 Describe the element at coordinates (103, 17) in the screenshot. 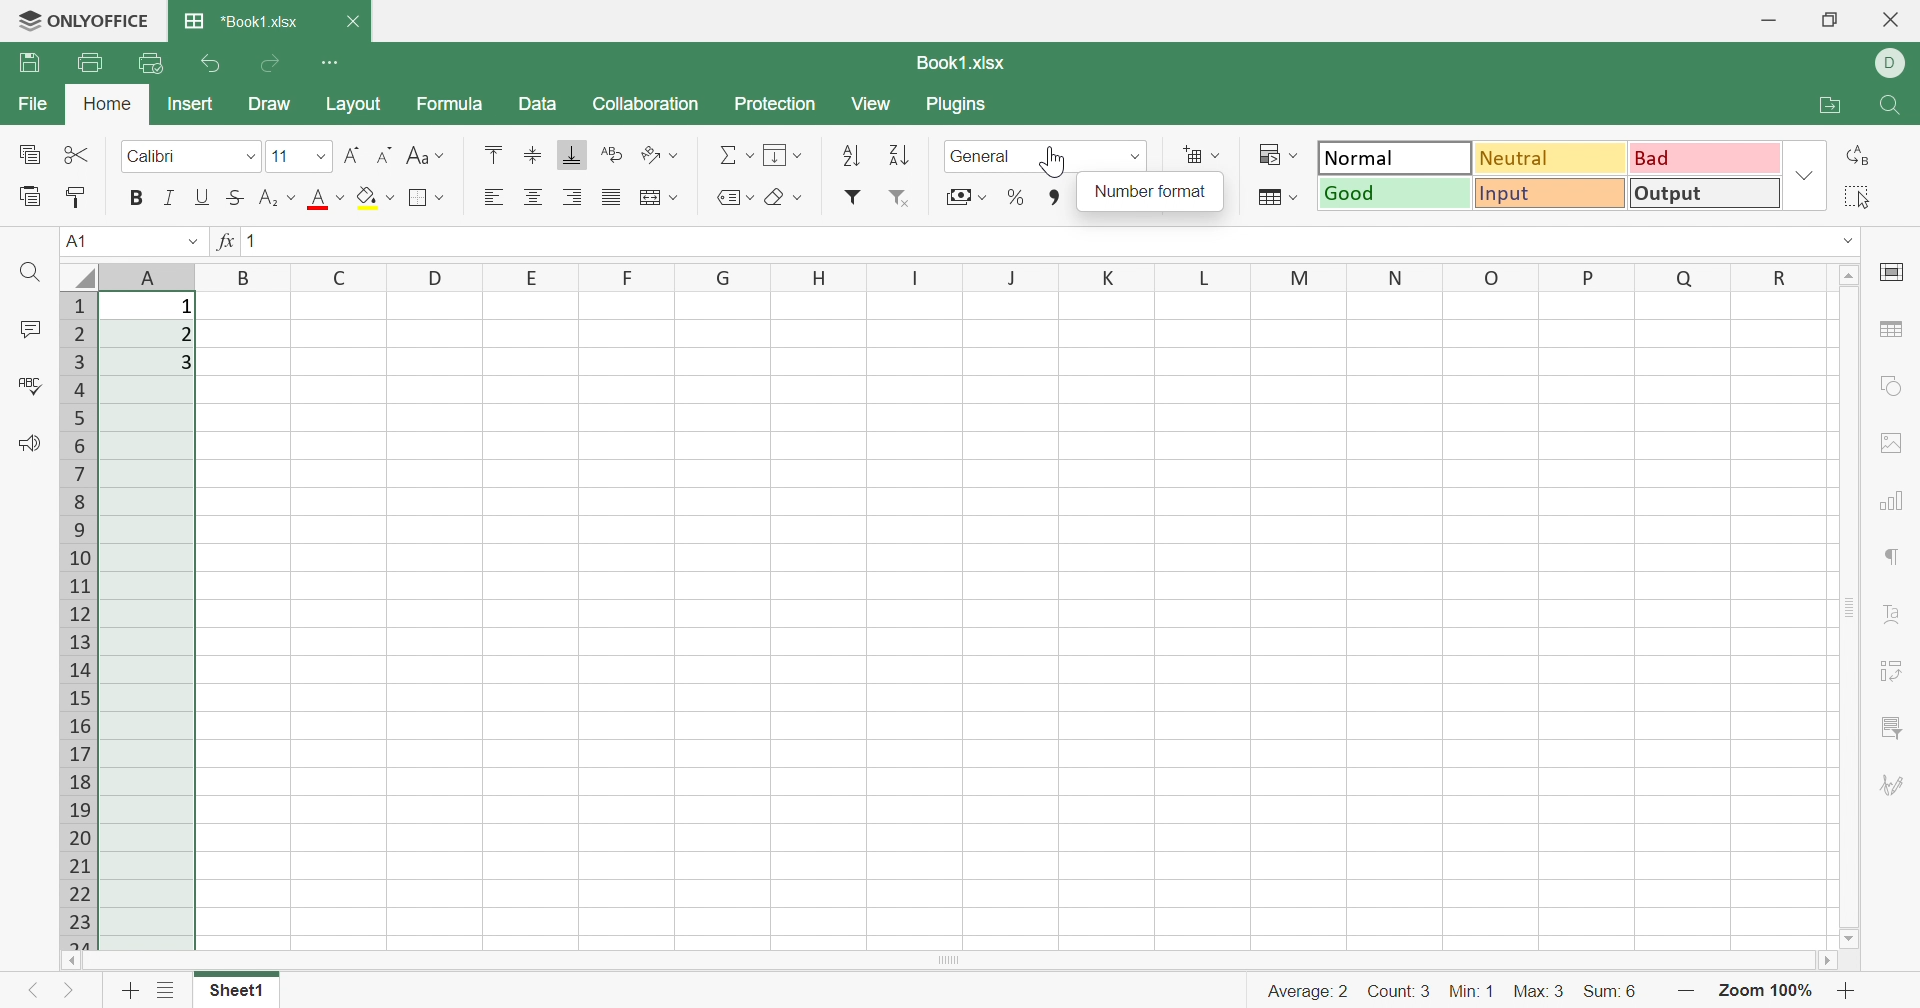

I see `ONLYOFFICE` at that location.